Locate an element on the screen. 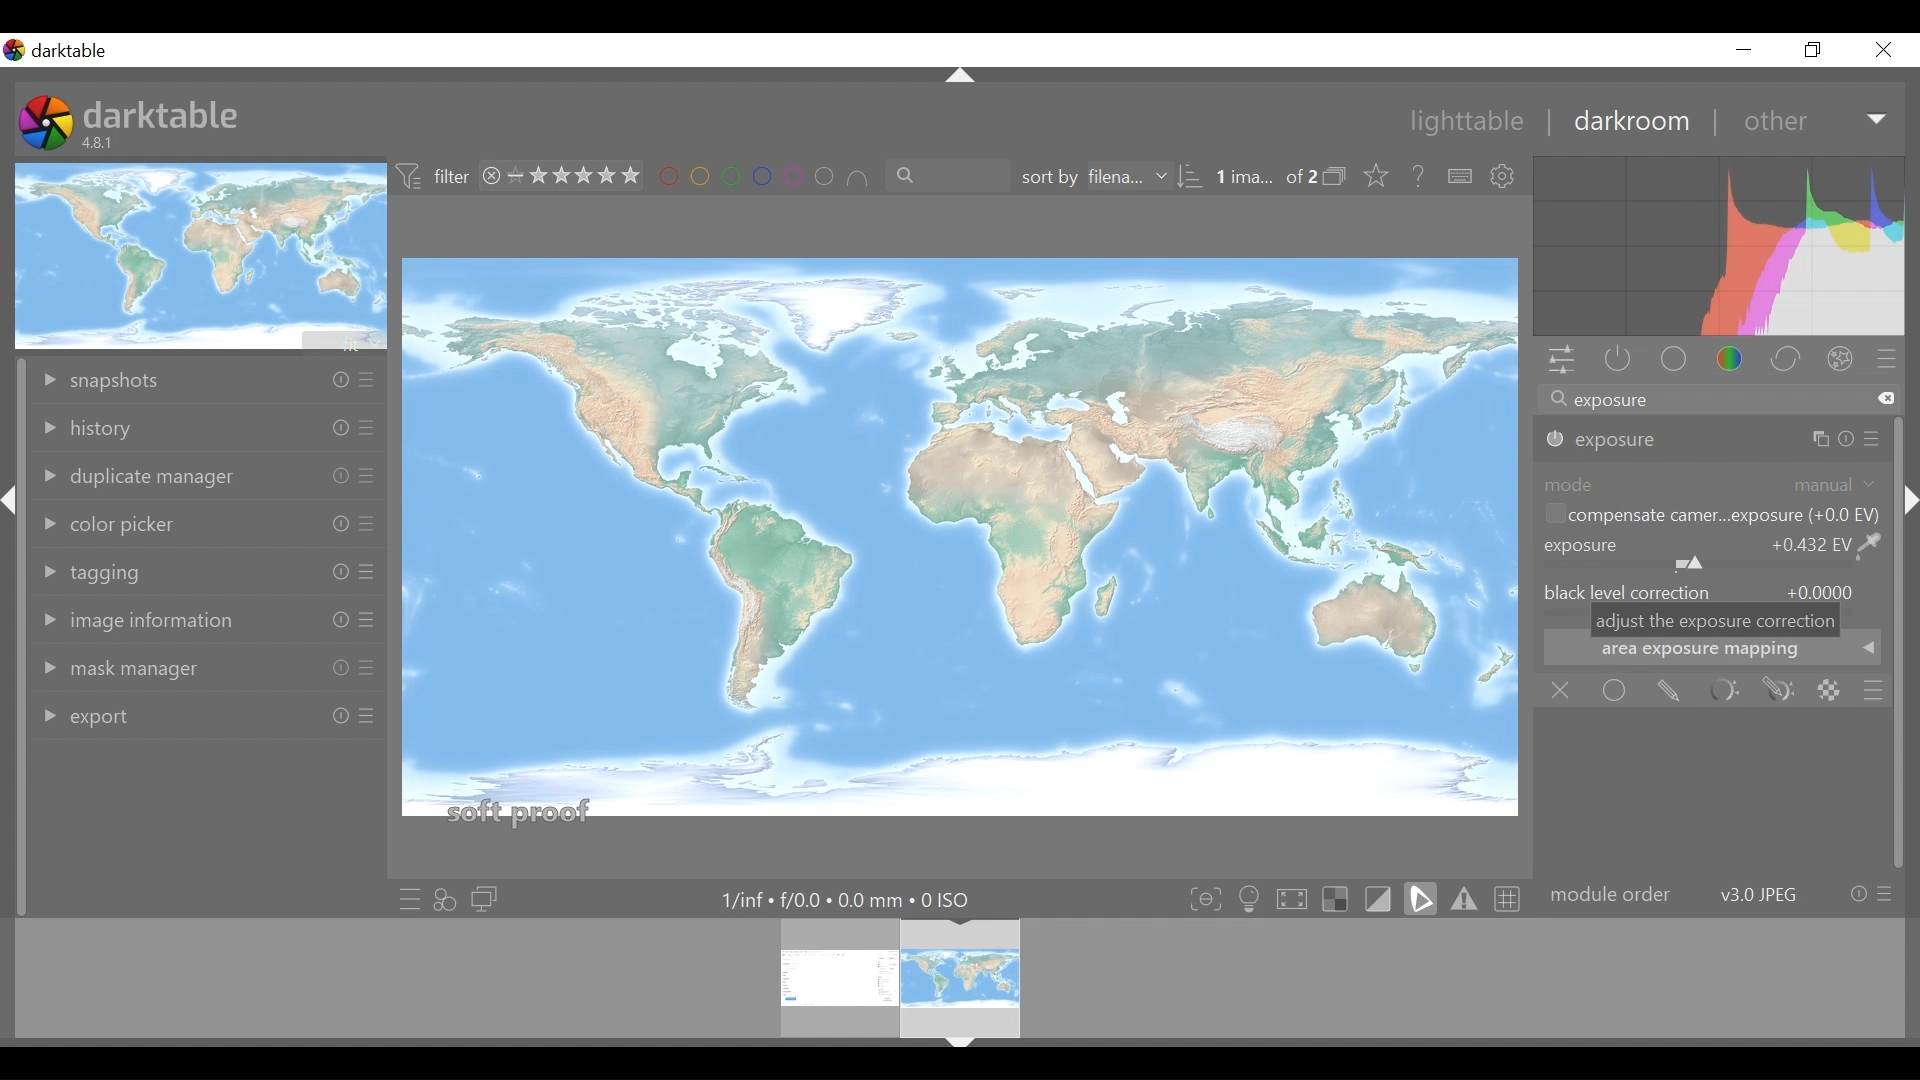 The width and height of the screenshot is (1920, 1080).  is located at coordinates (960, 1048).